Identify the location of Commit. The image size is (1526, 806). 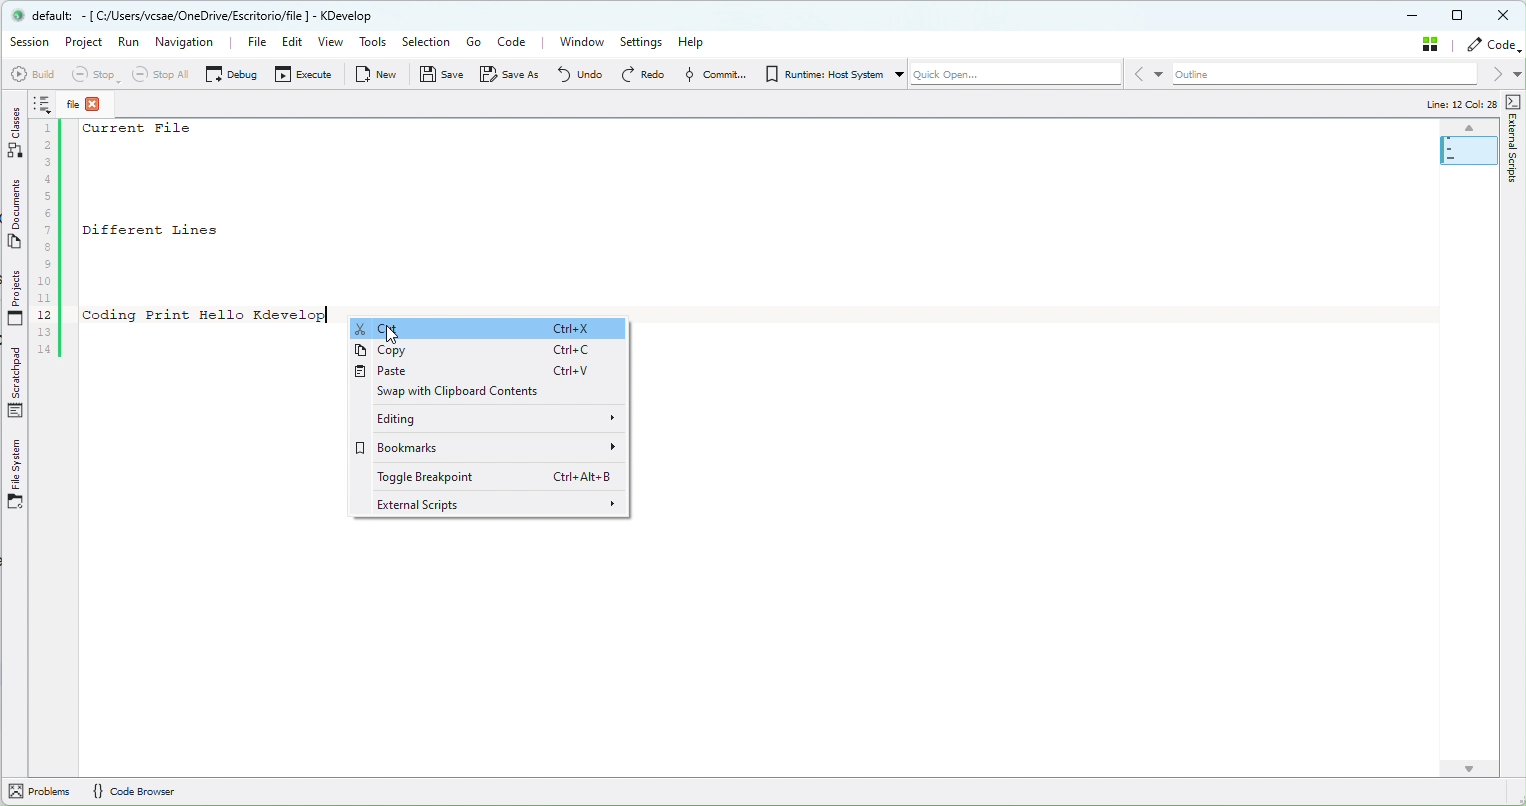
(708, 75).